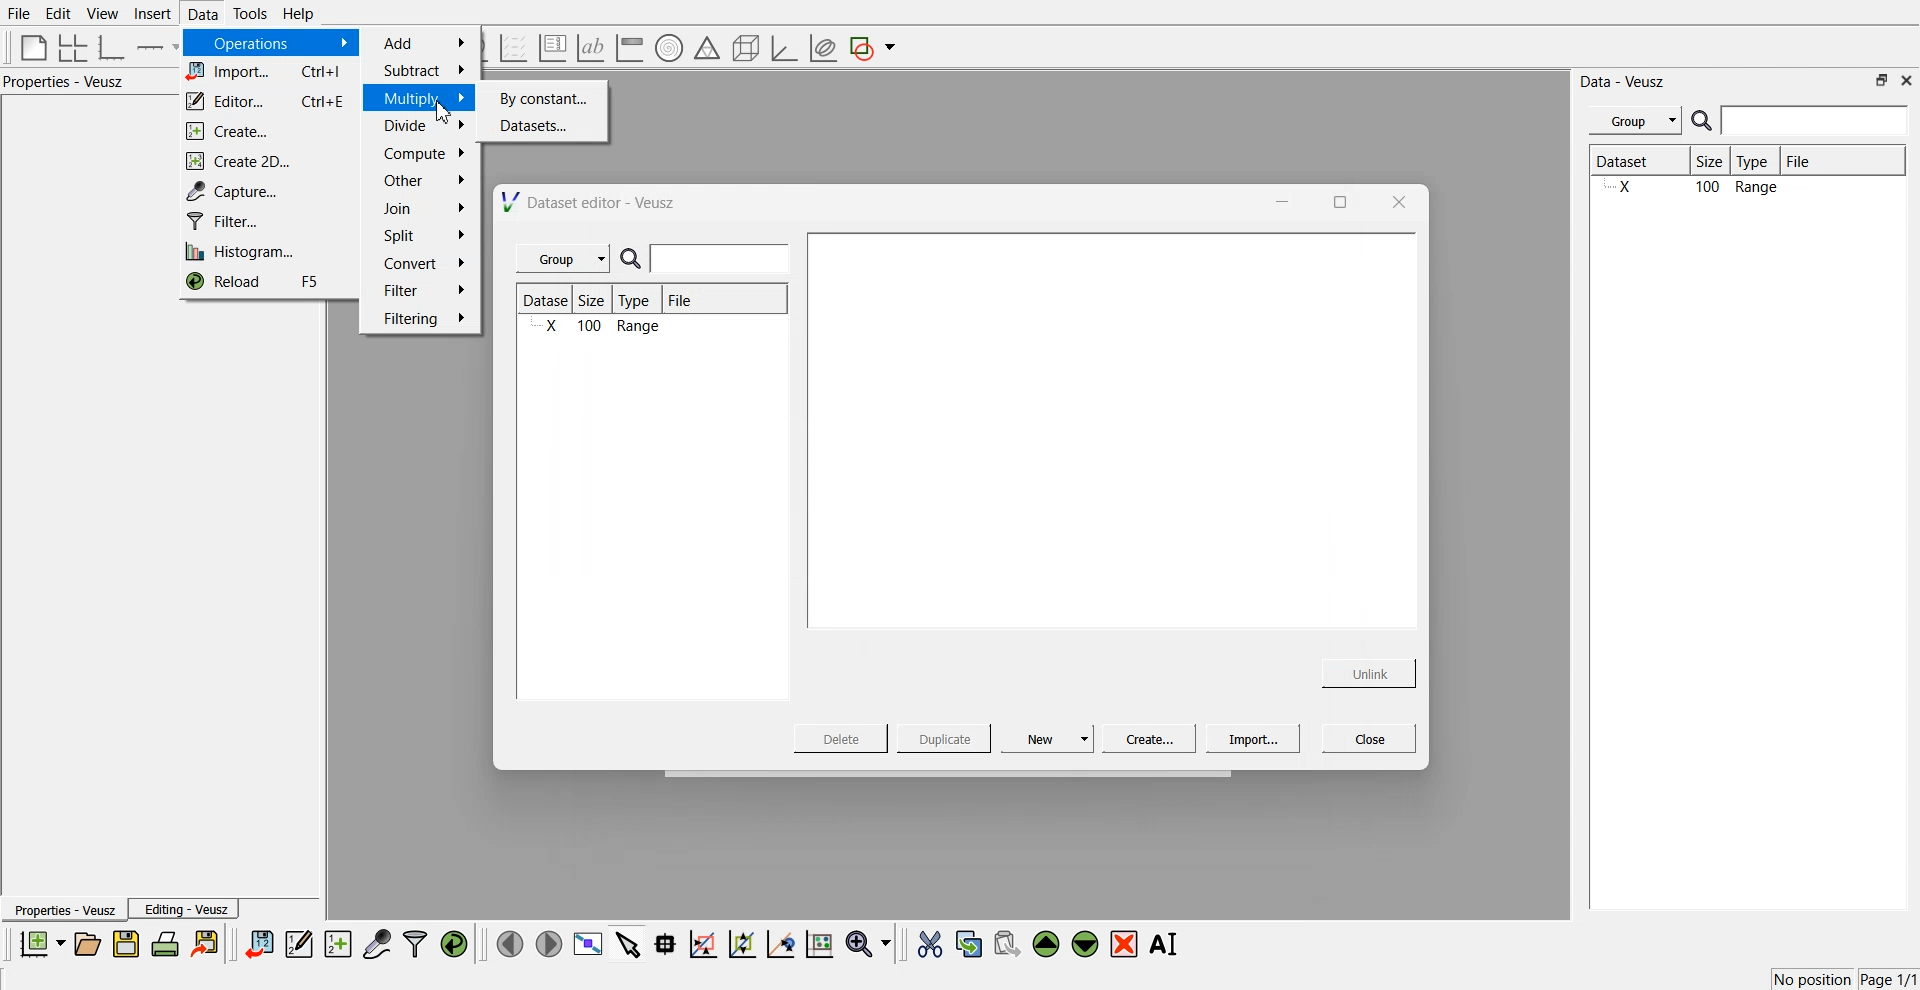 Image resolution: width=1920 pixels, height=990 pixels. What do you see at coordinates (822, 49) in the screenshot?
I see `plot covariance ellipses` at bounding box center [822, 49].